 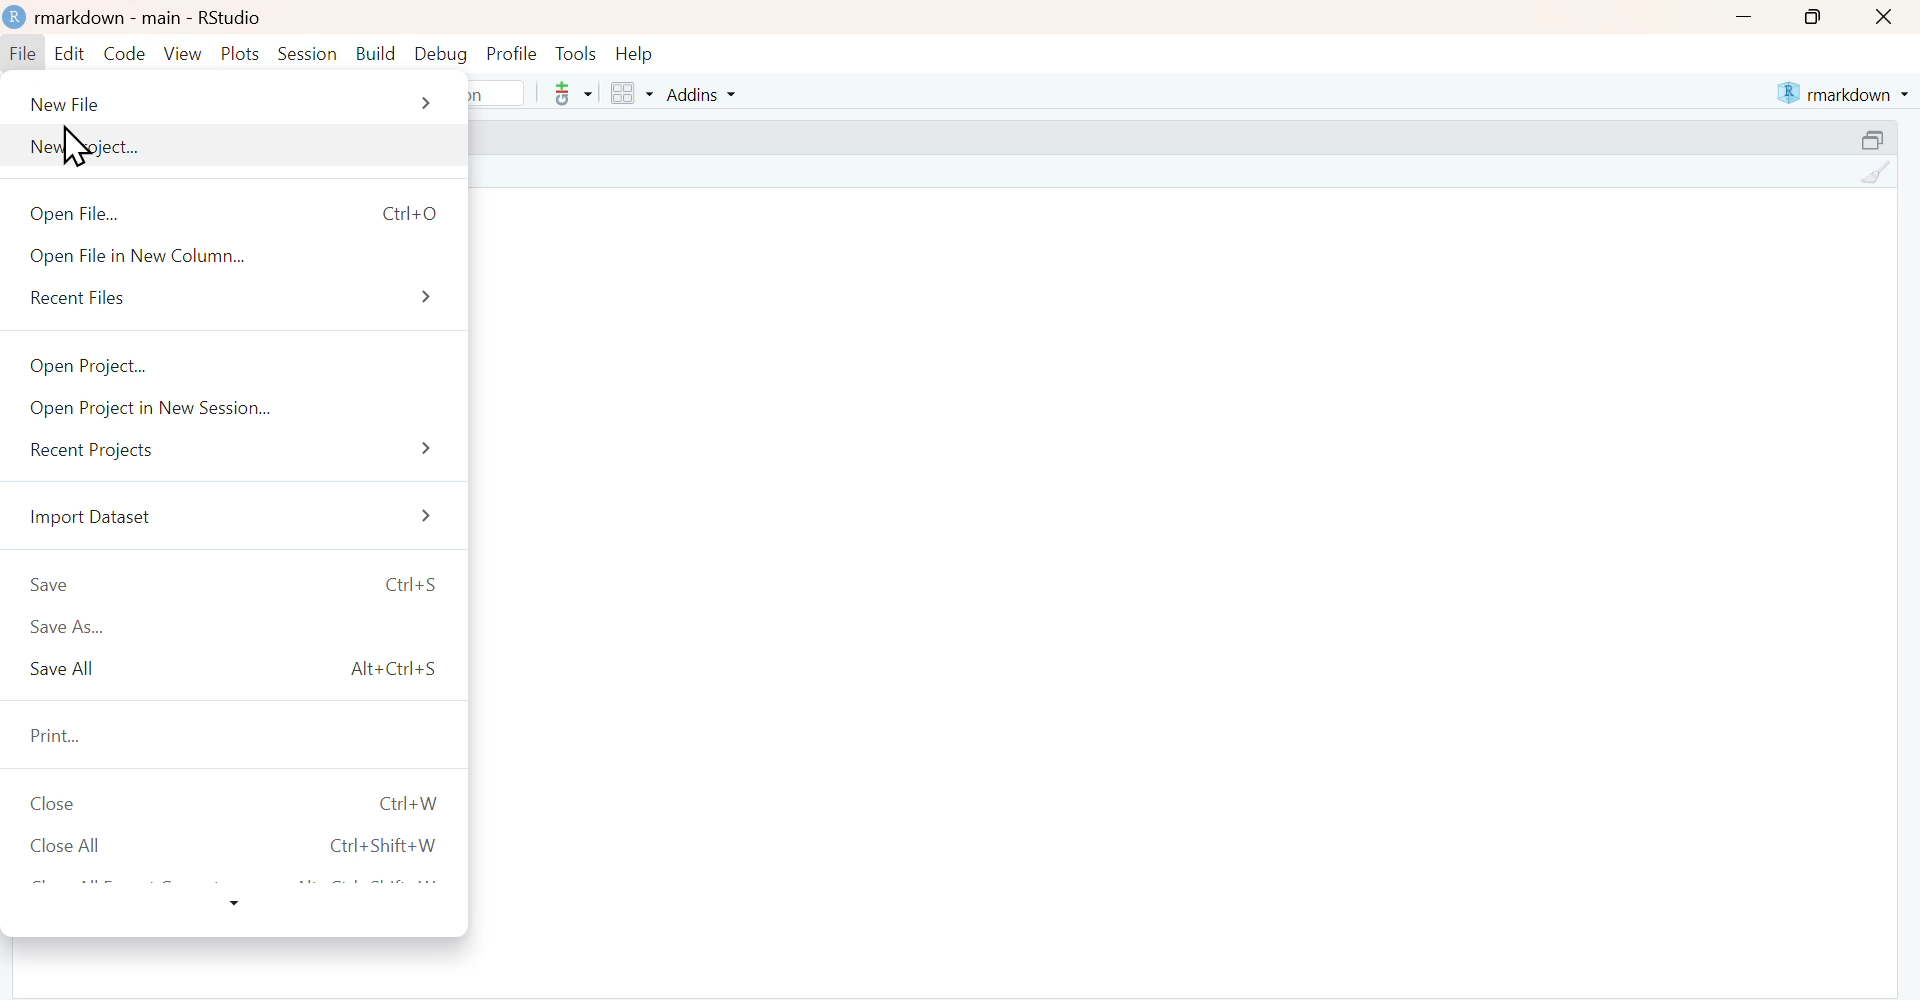 What do you see at coordinates (242, 211) in the screenshot?
I see `open file` at bounding box center [242, 211].